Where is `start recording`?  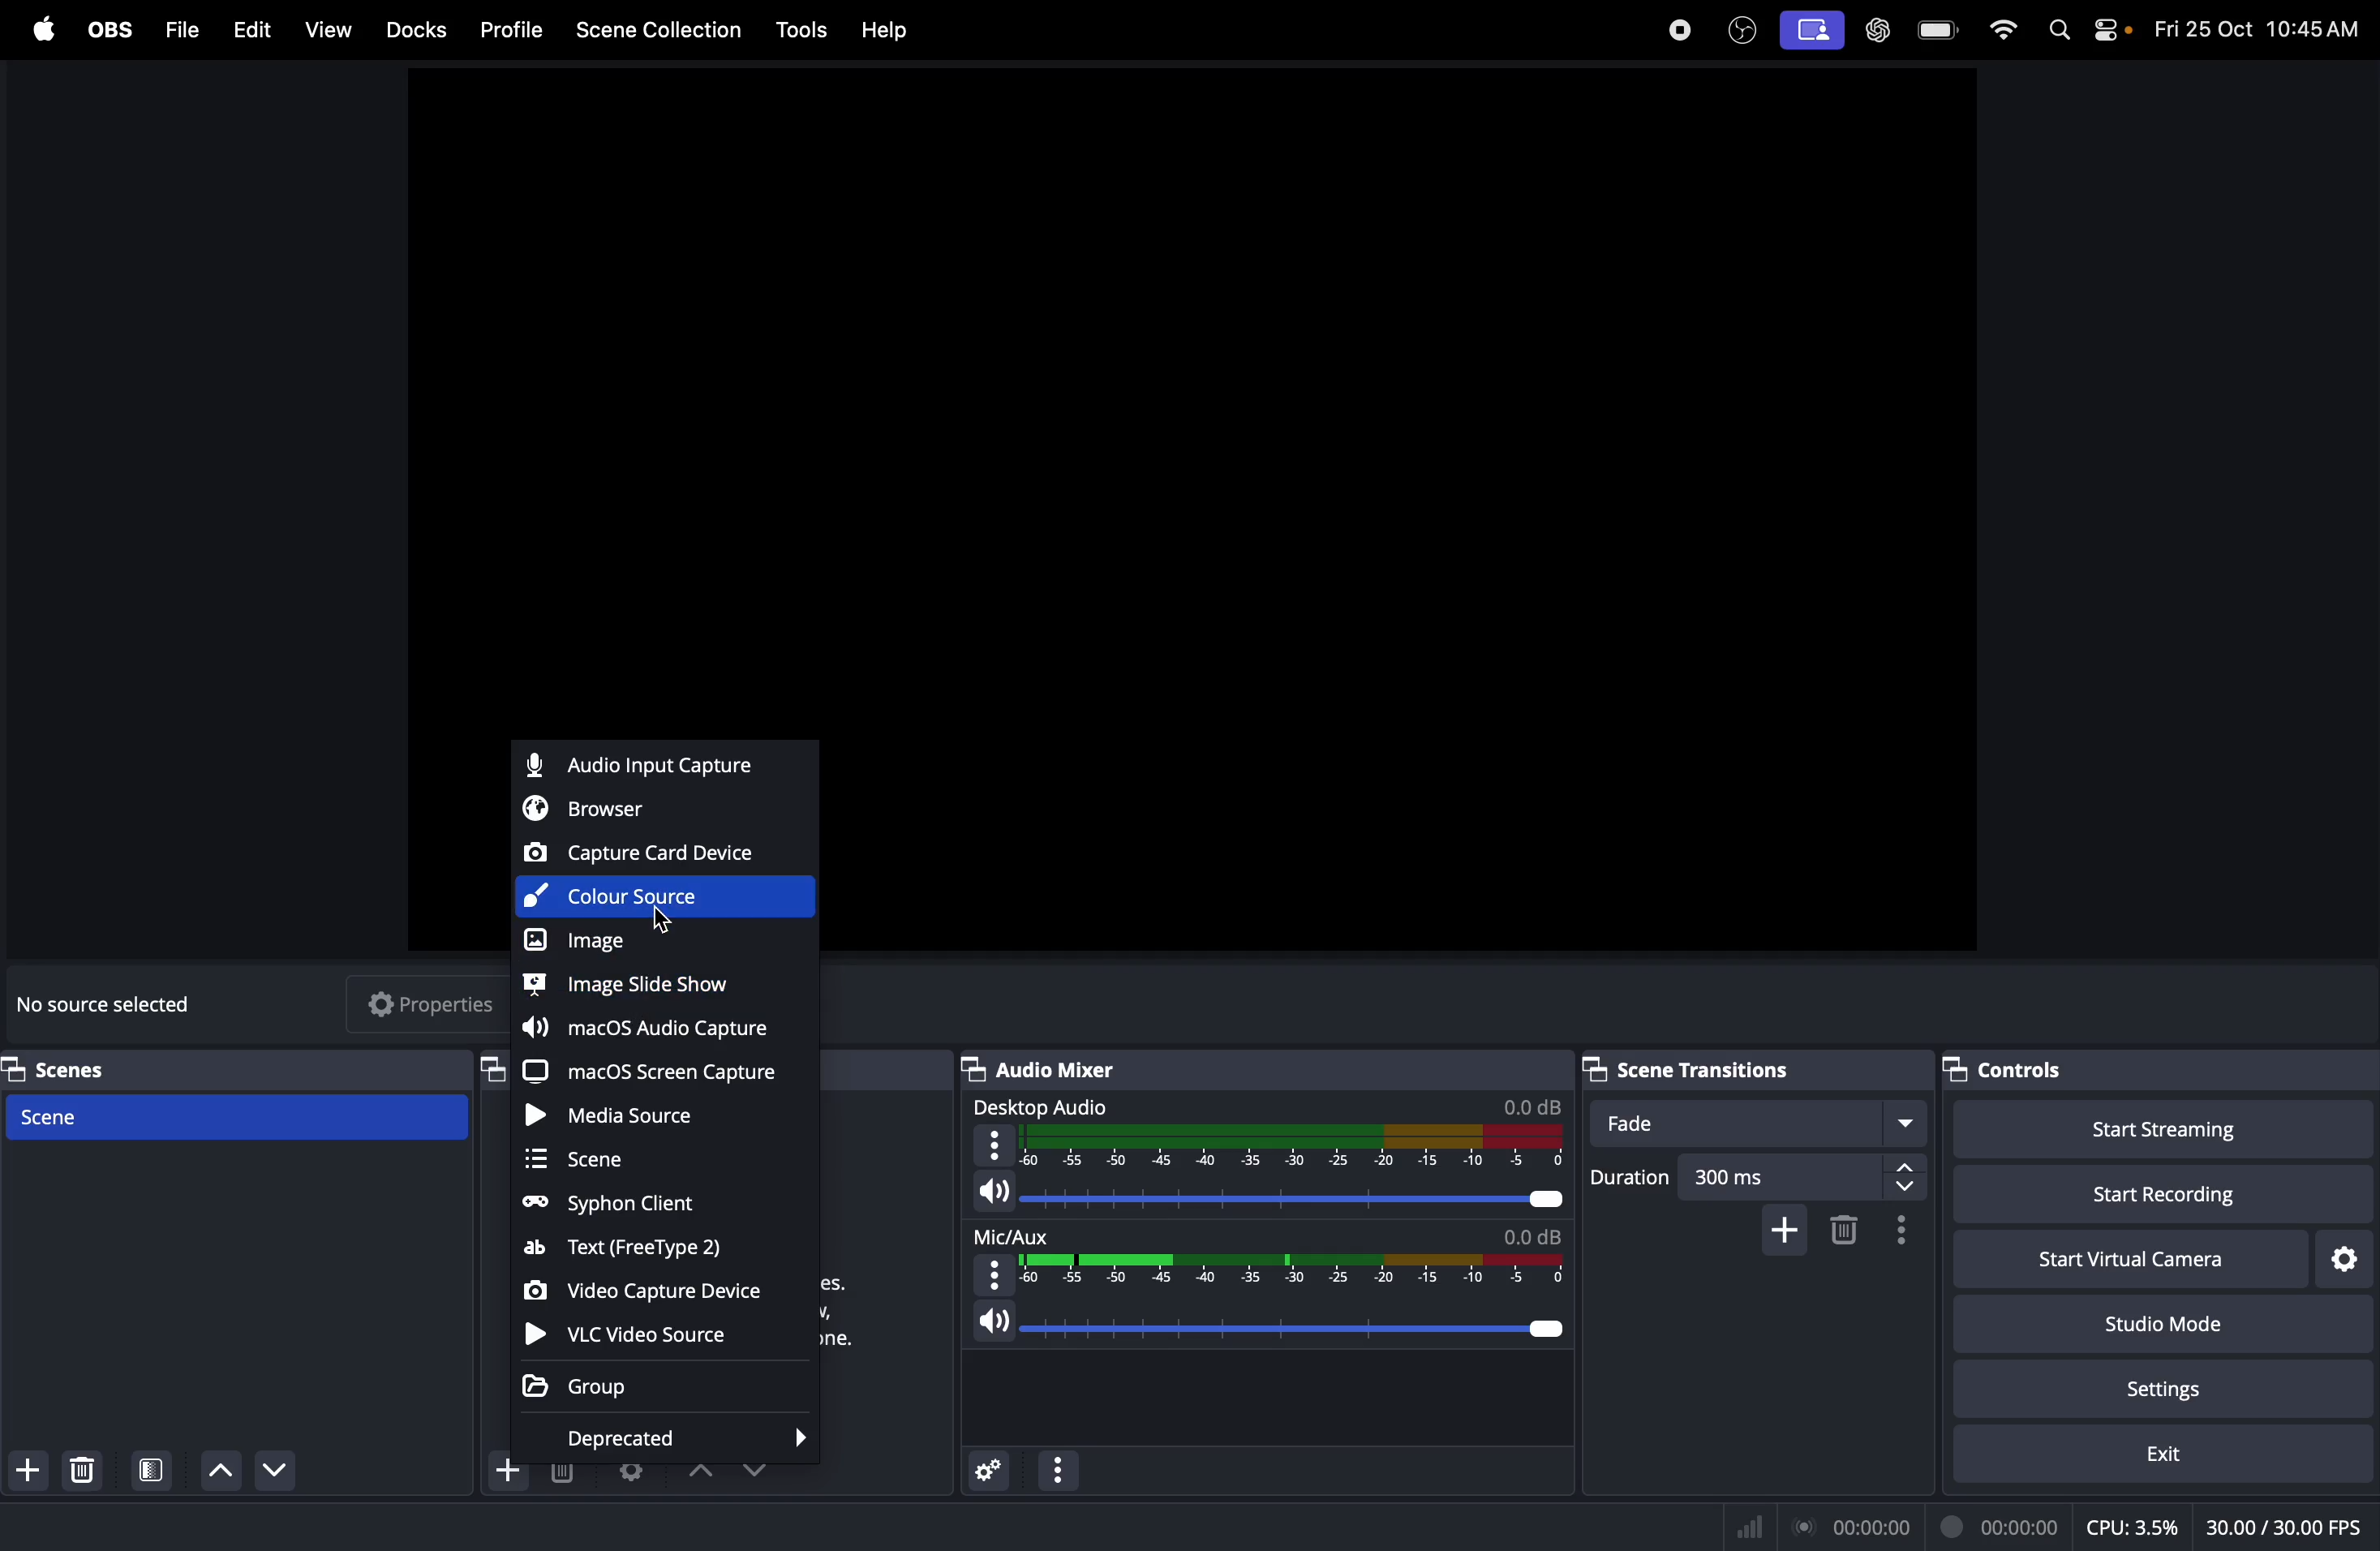
start recording is located at coordinates (2141, 1191).